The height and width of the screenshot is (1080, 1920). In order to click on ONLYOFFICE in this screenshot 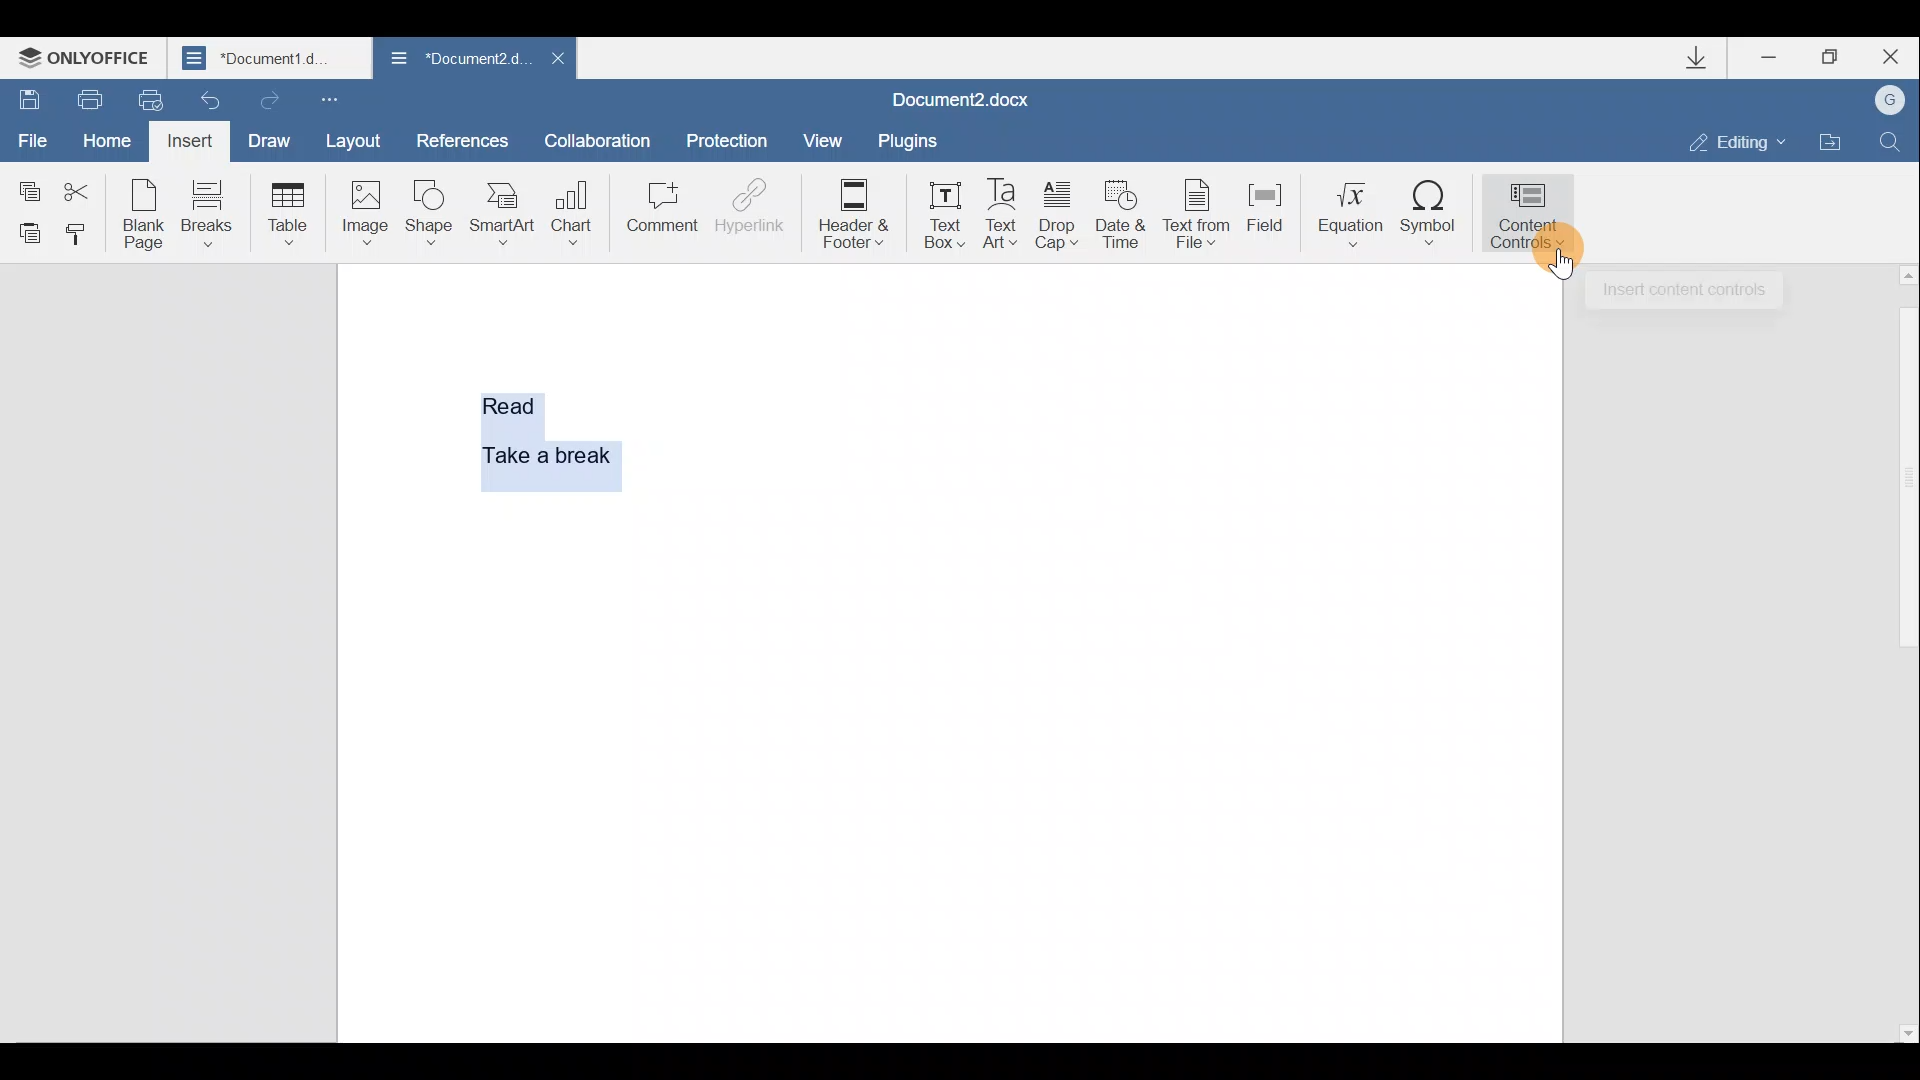, I will do `click(88, 60)`.